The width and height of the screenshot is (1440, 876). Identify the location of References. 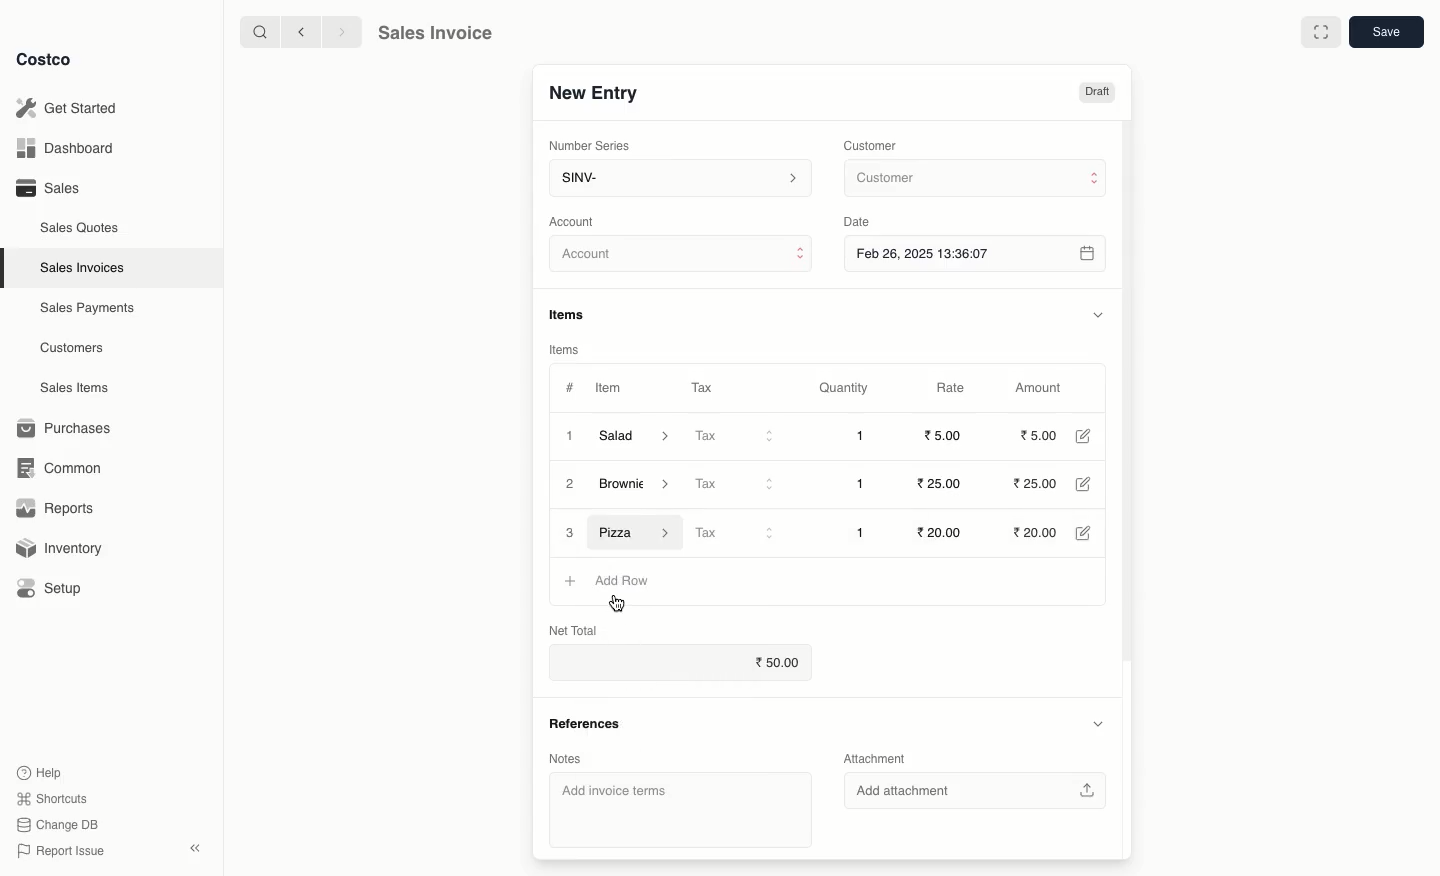
(583, 724).